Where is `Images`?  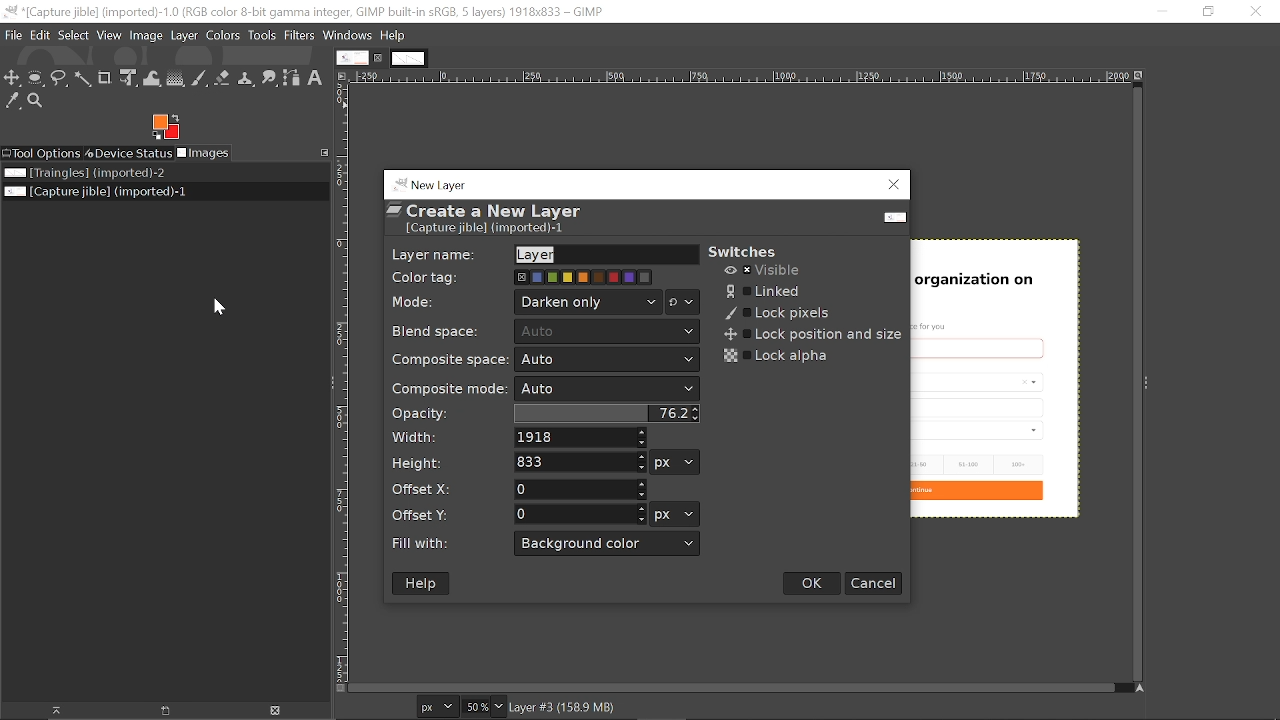
Images is located at coordinates (208, 154).